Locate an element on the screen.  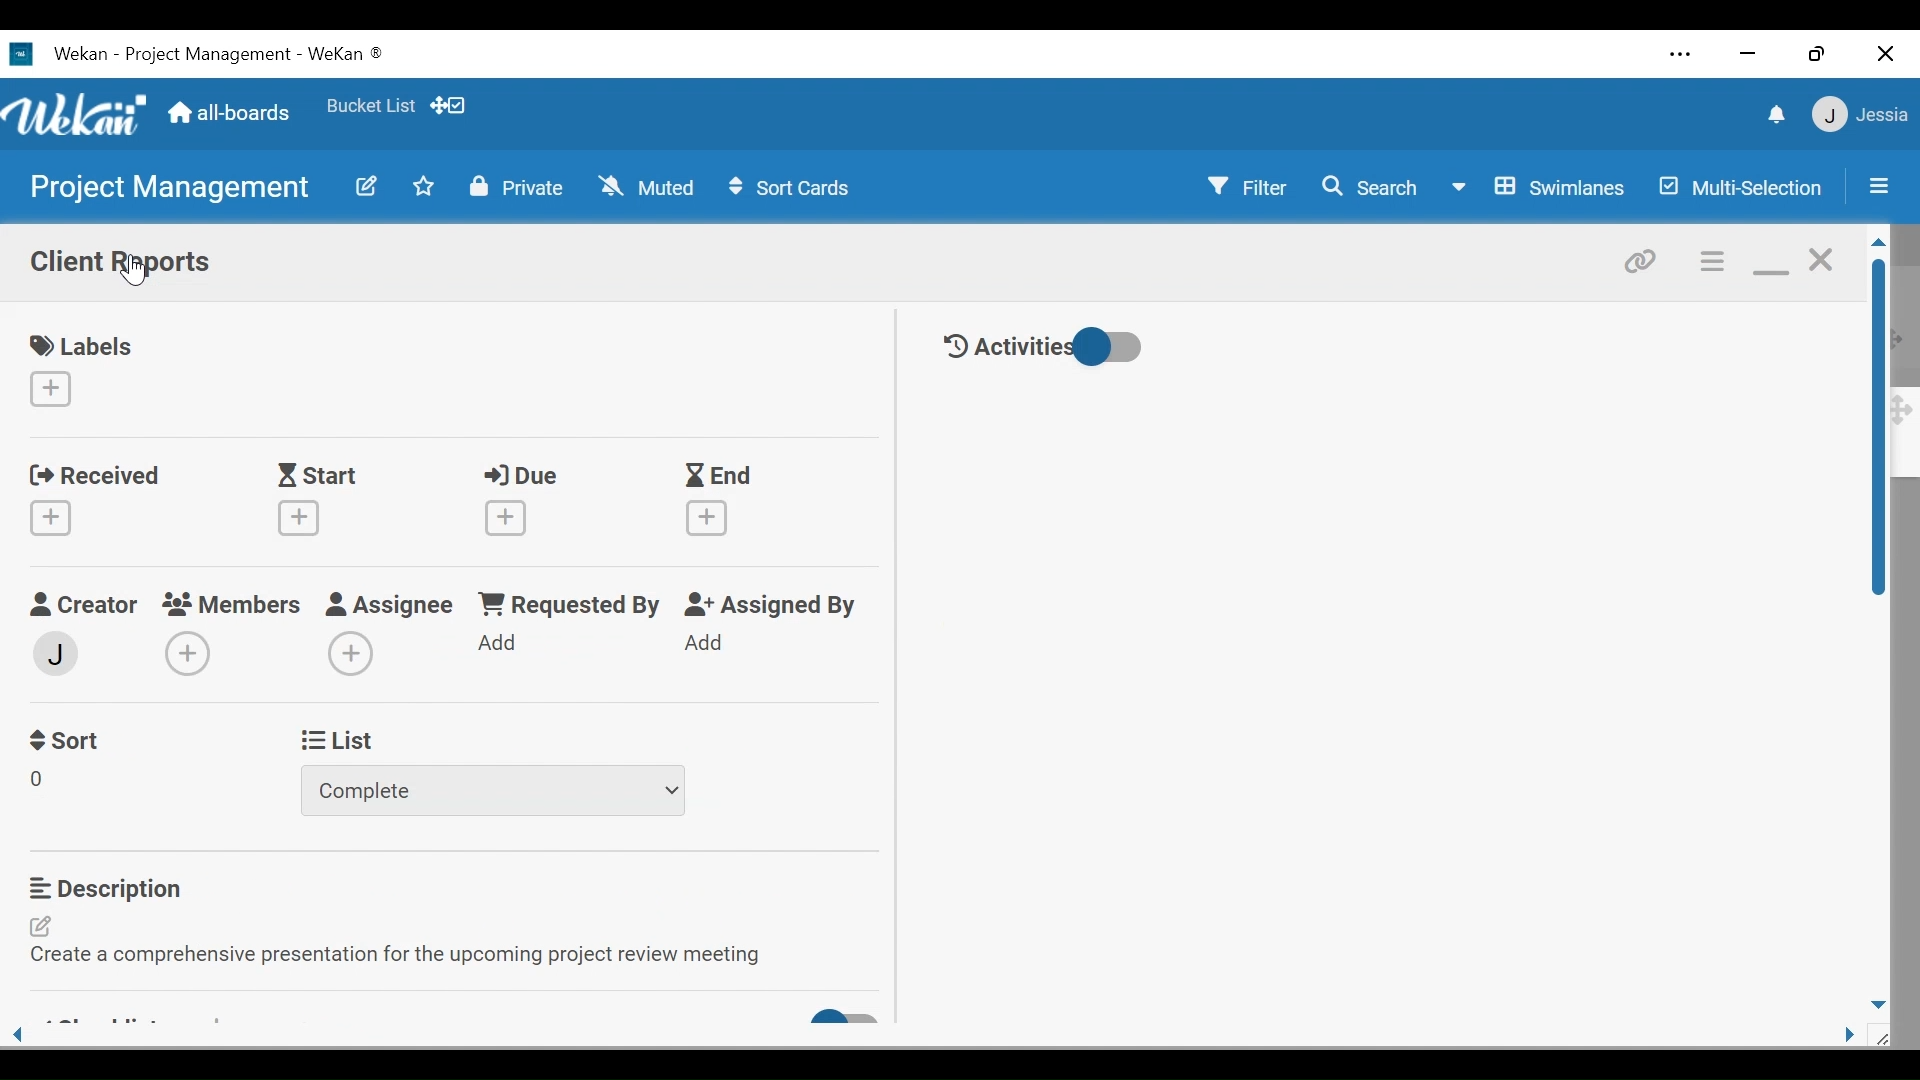
Board Title is located at coordinates (170, 191).